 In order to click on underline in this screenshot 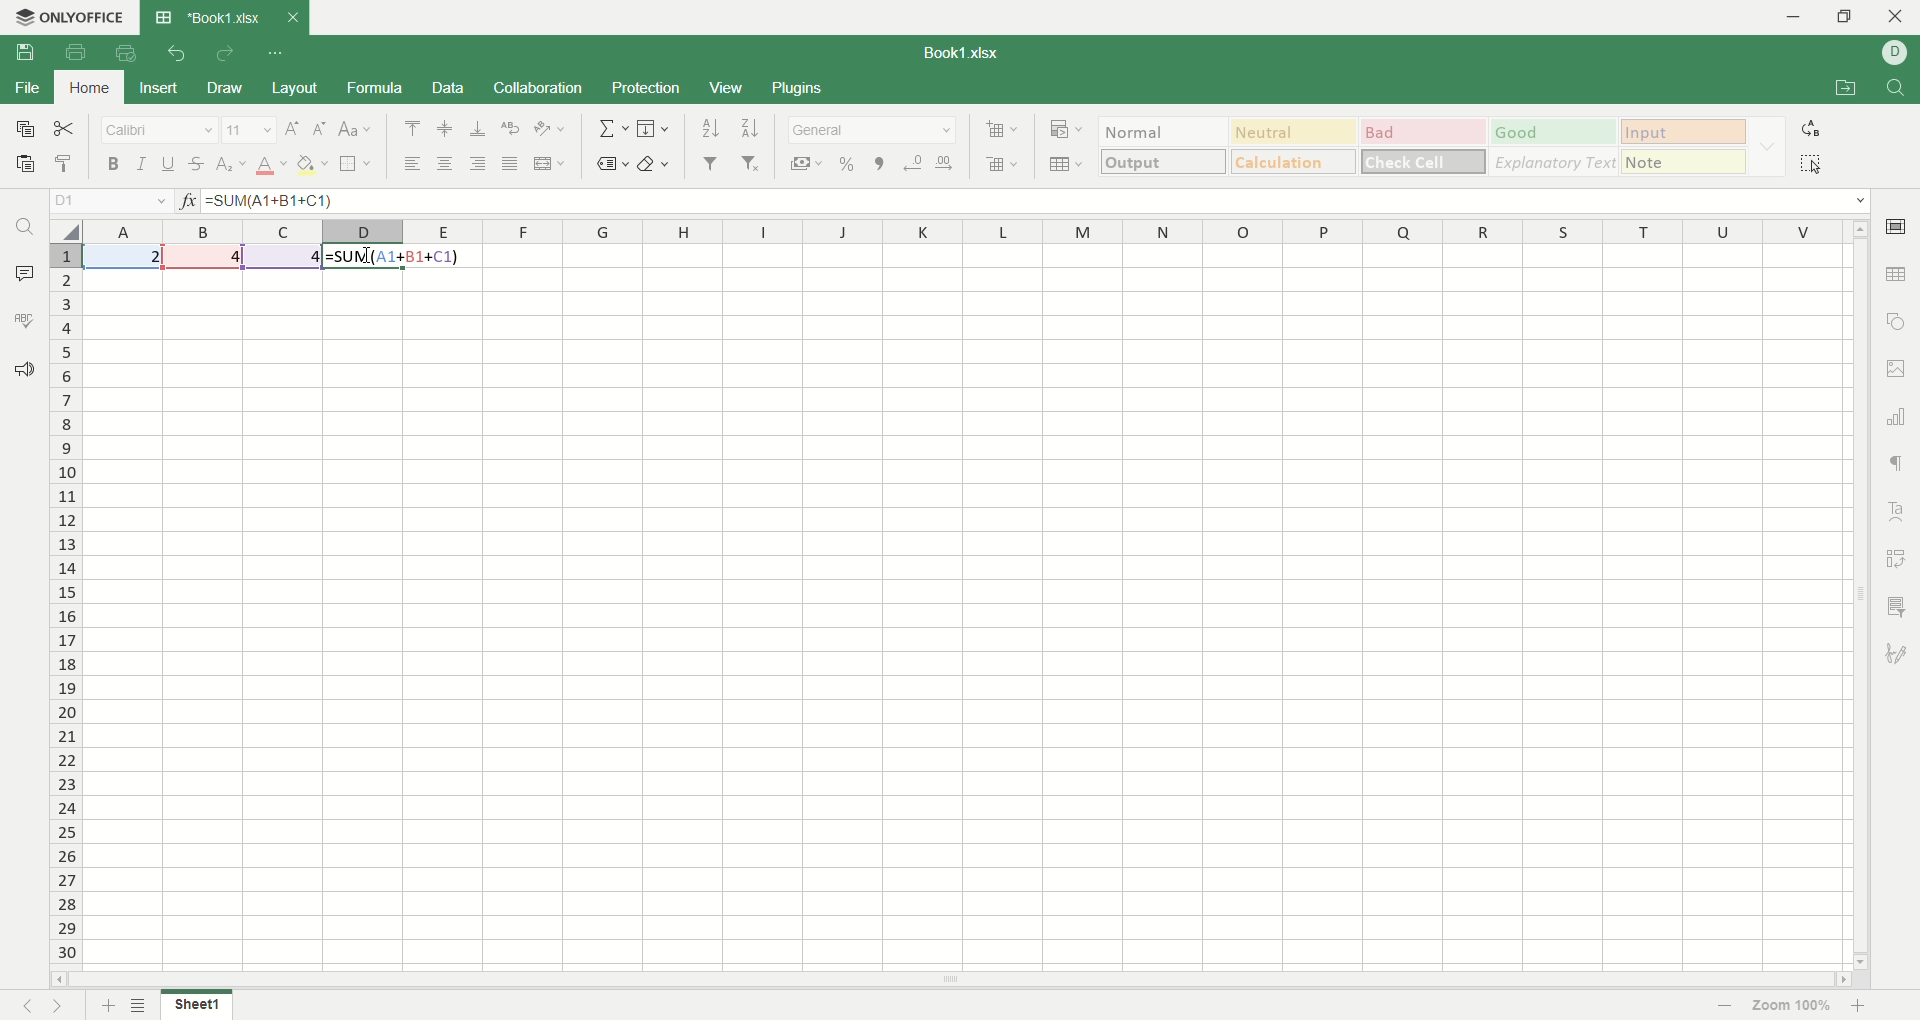, I will do `click(170, 164)`.